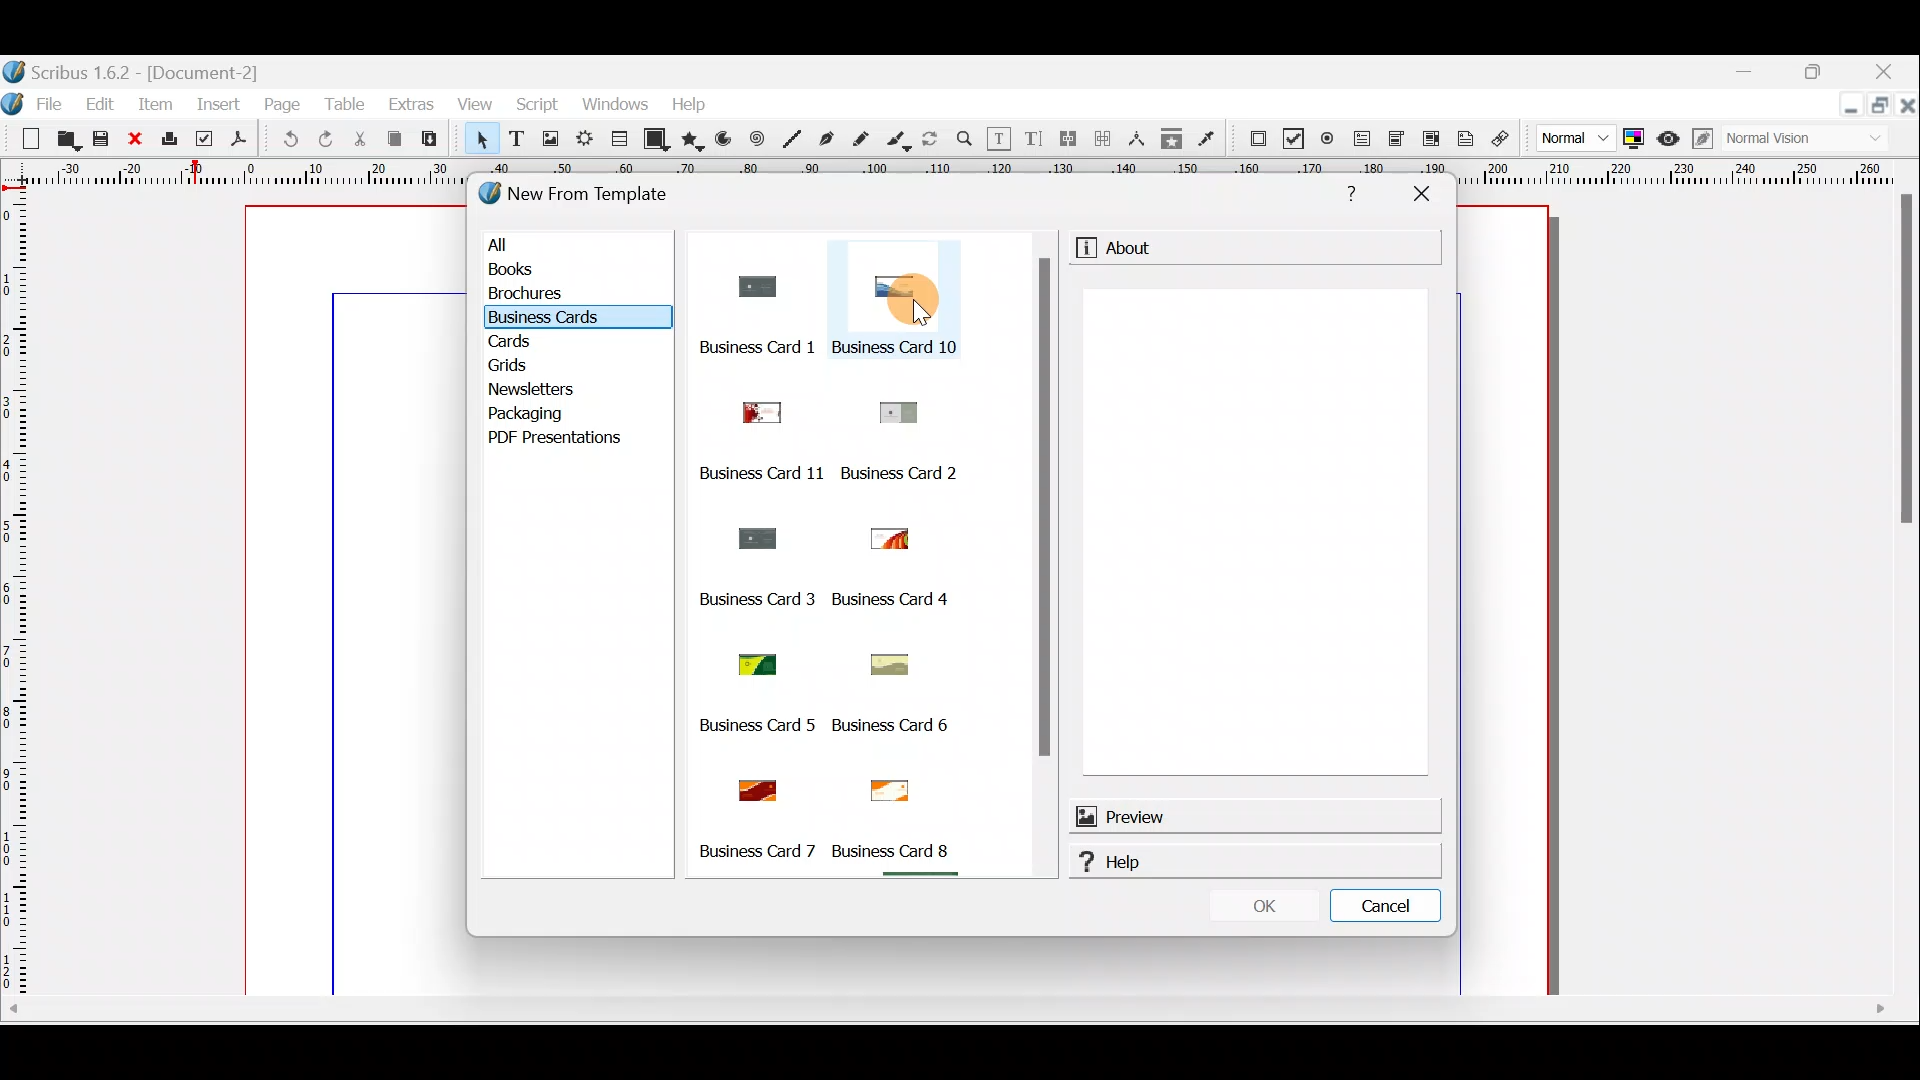 The width and height of the screenshot is (1920, 1080). Describe the element at coordinates (530, 345) in the screenshot. I see `Cards` at that location.